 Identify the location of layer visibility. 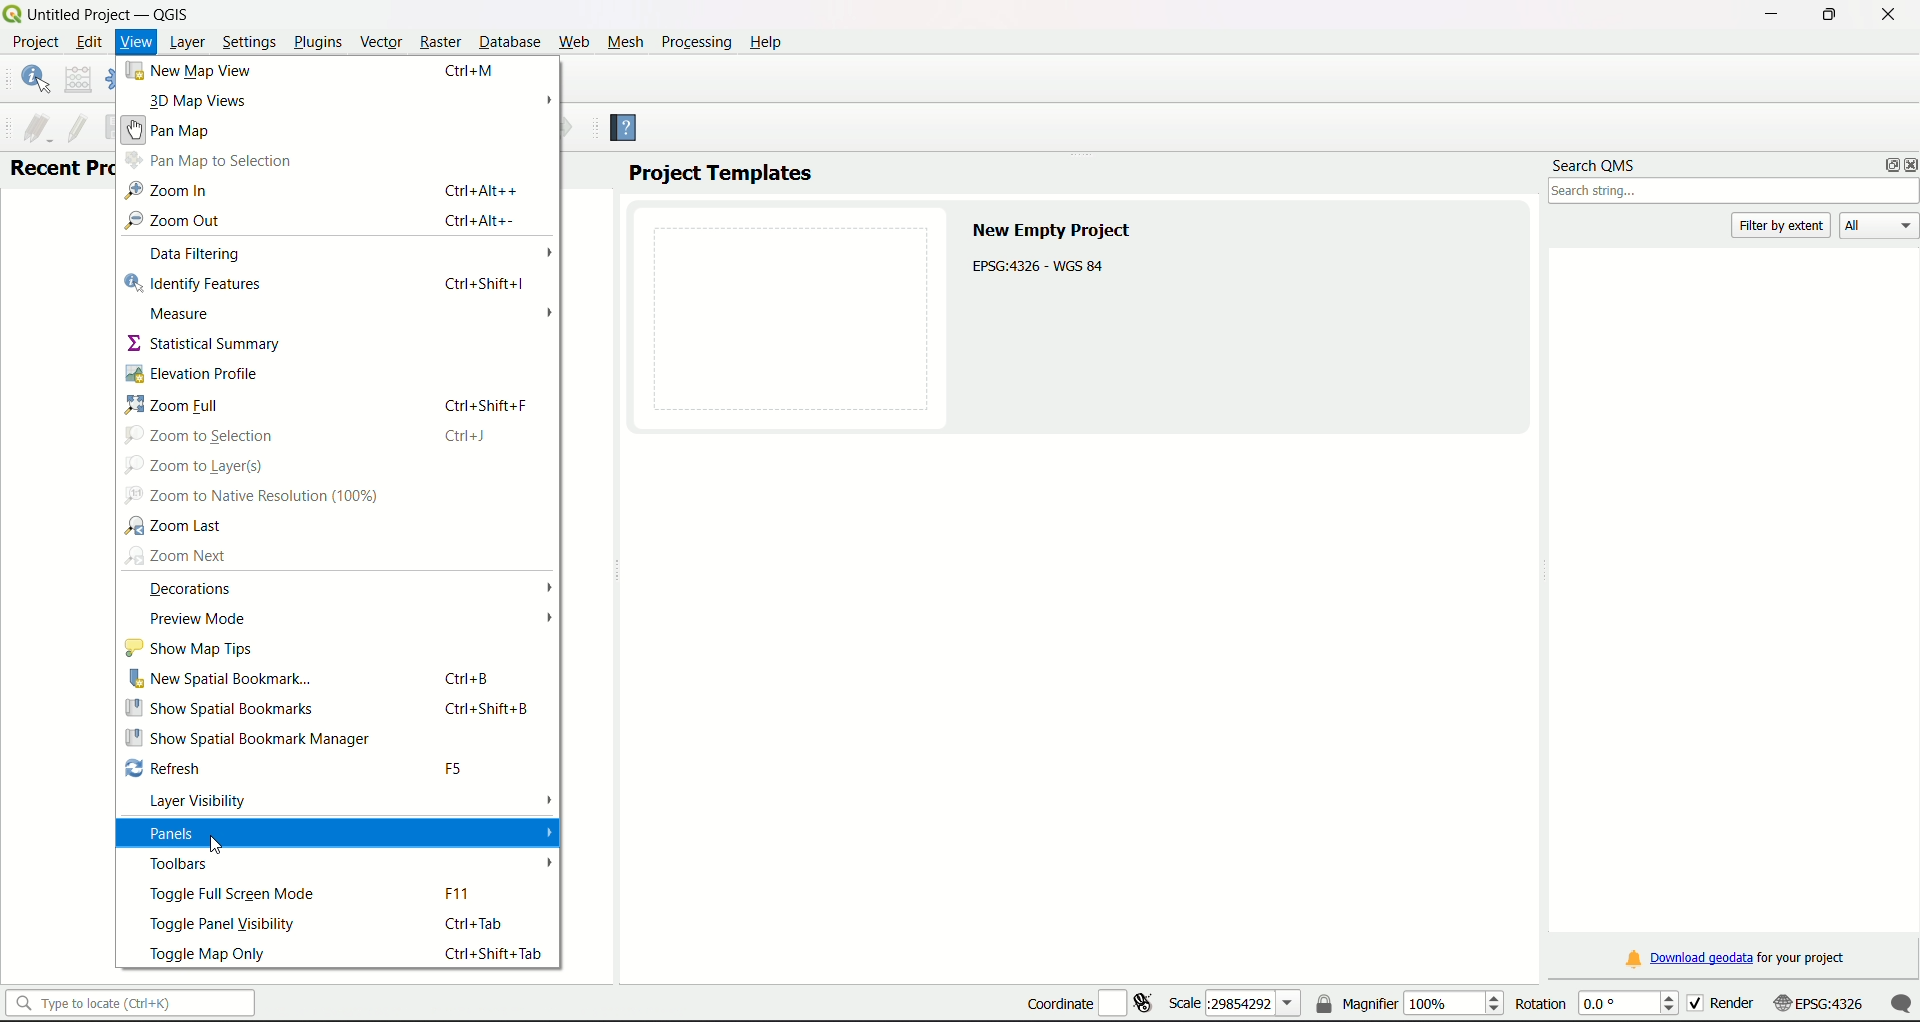
(205, 802).